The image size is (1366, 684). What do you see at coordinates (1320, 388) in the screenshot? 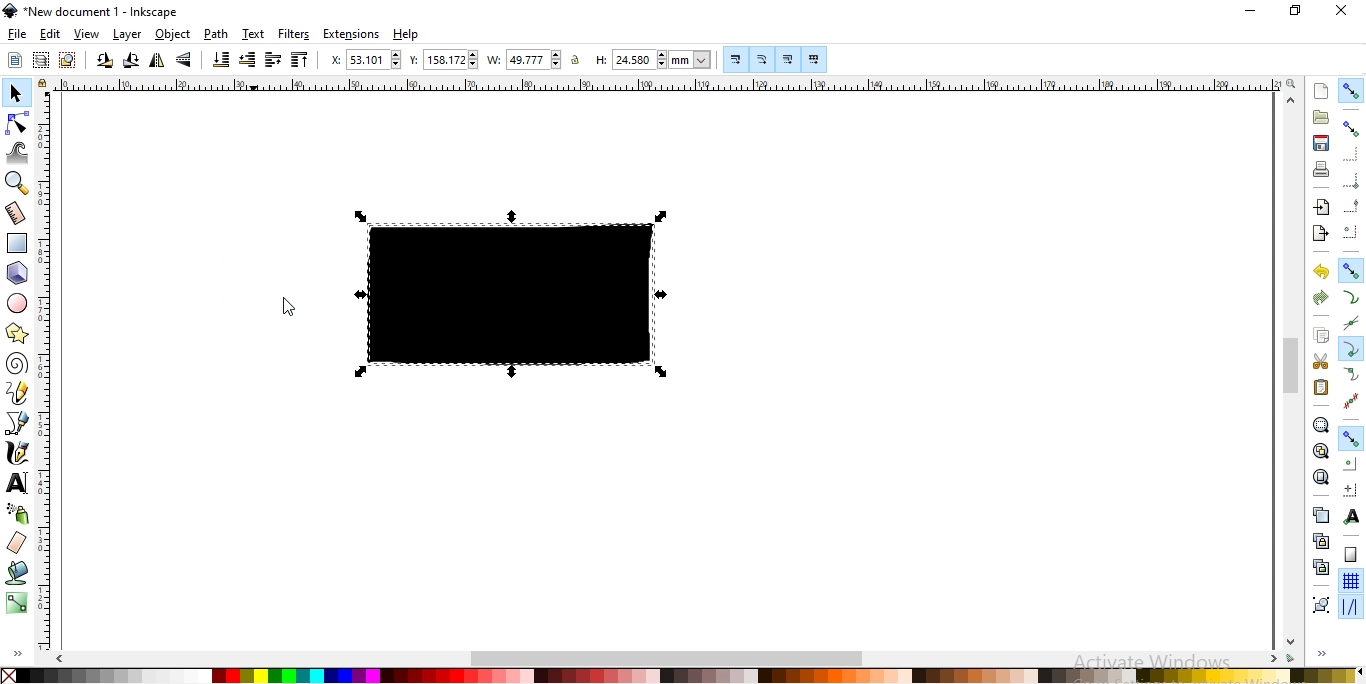
I see `paste` at bounding box center [1320, 388].